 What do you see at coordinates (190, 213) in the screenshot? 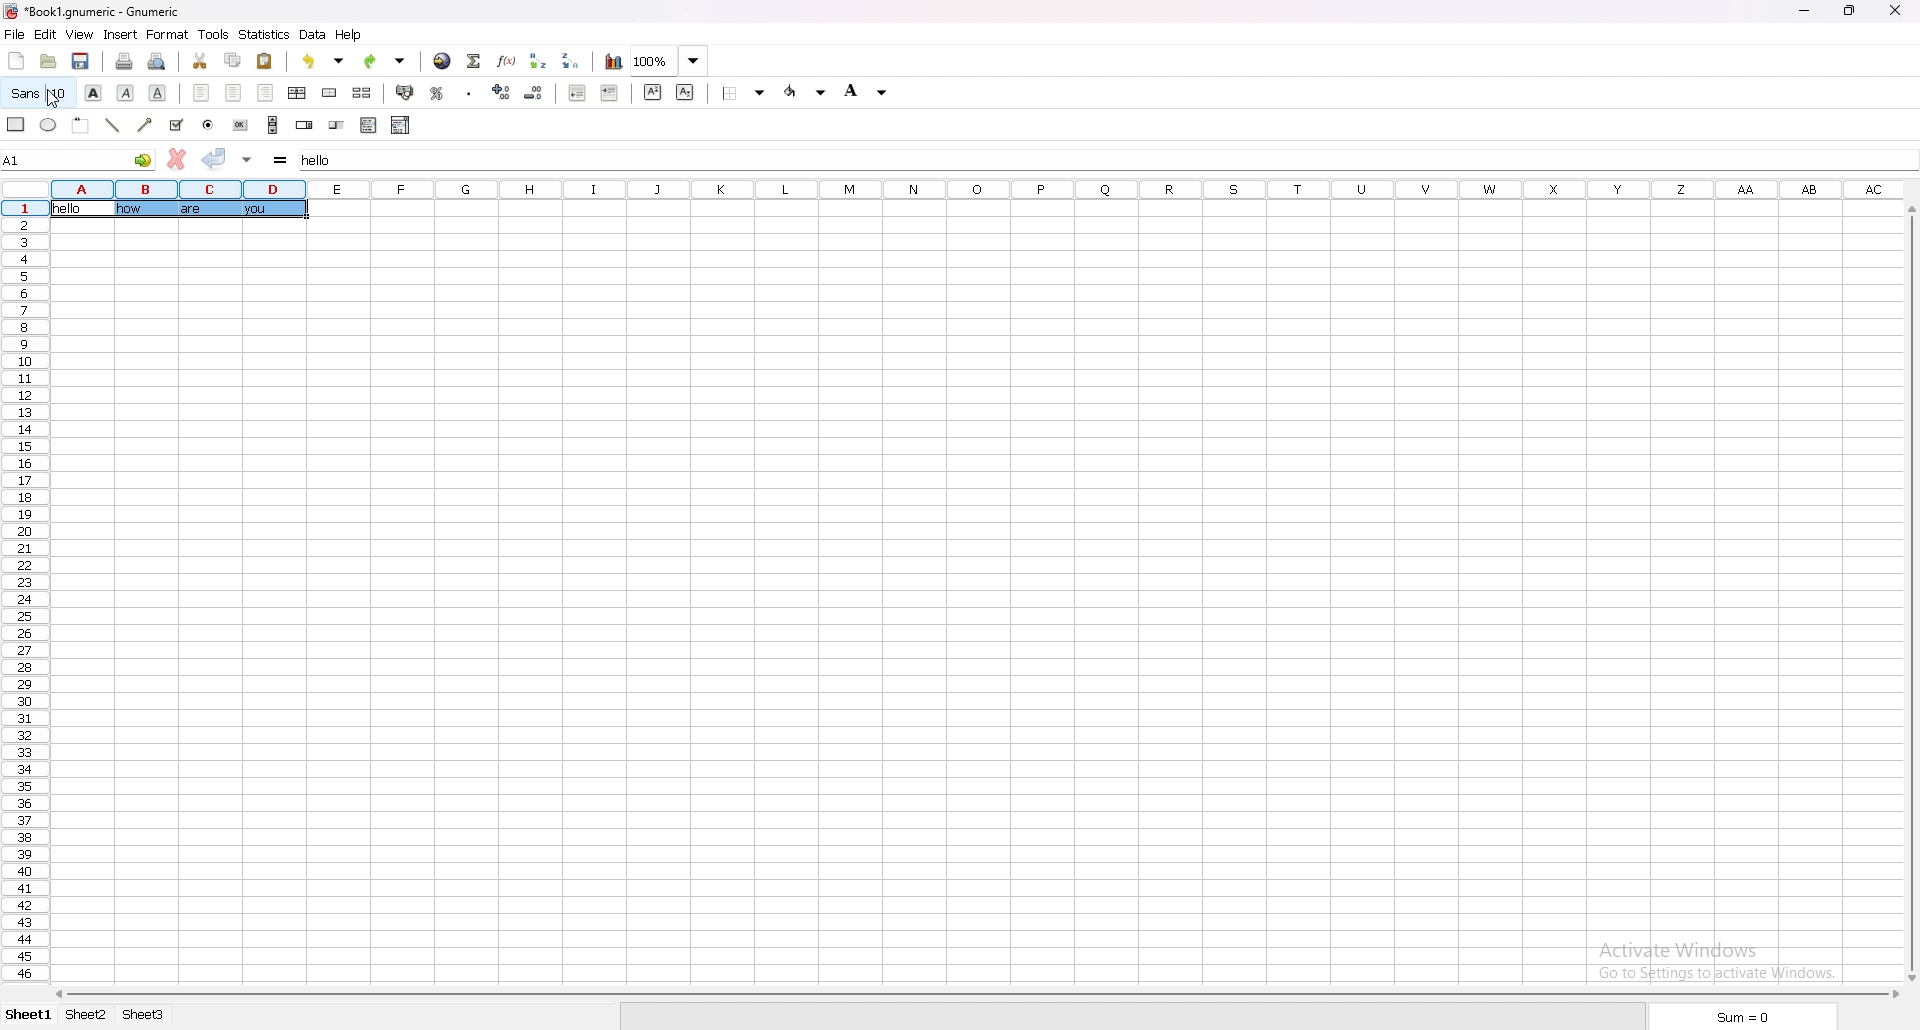
I see `are` at bounding box center [190, 213].